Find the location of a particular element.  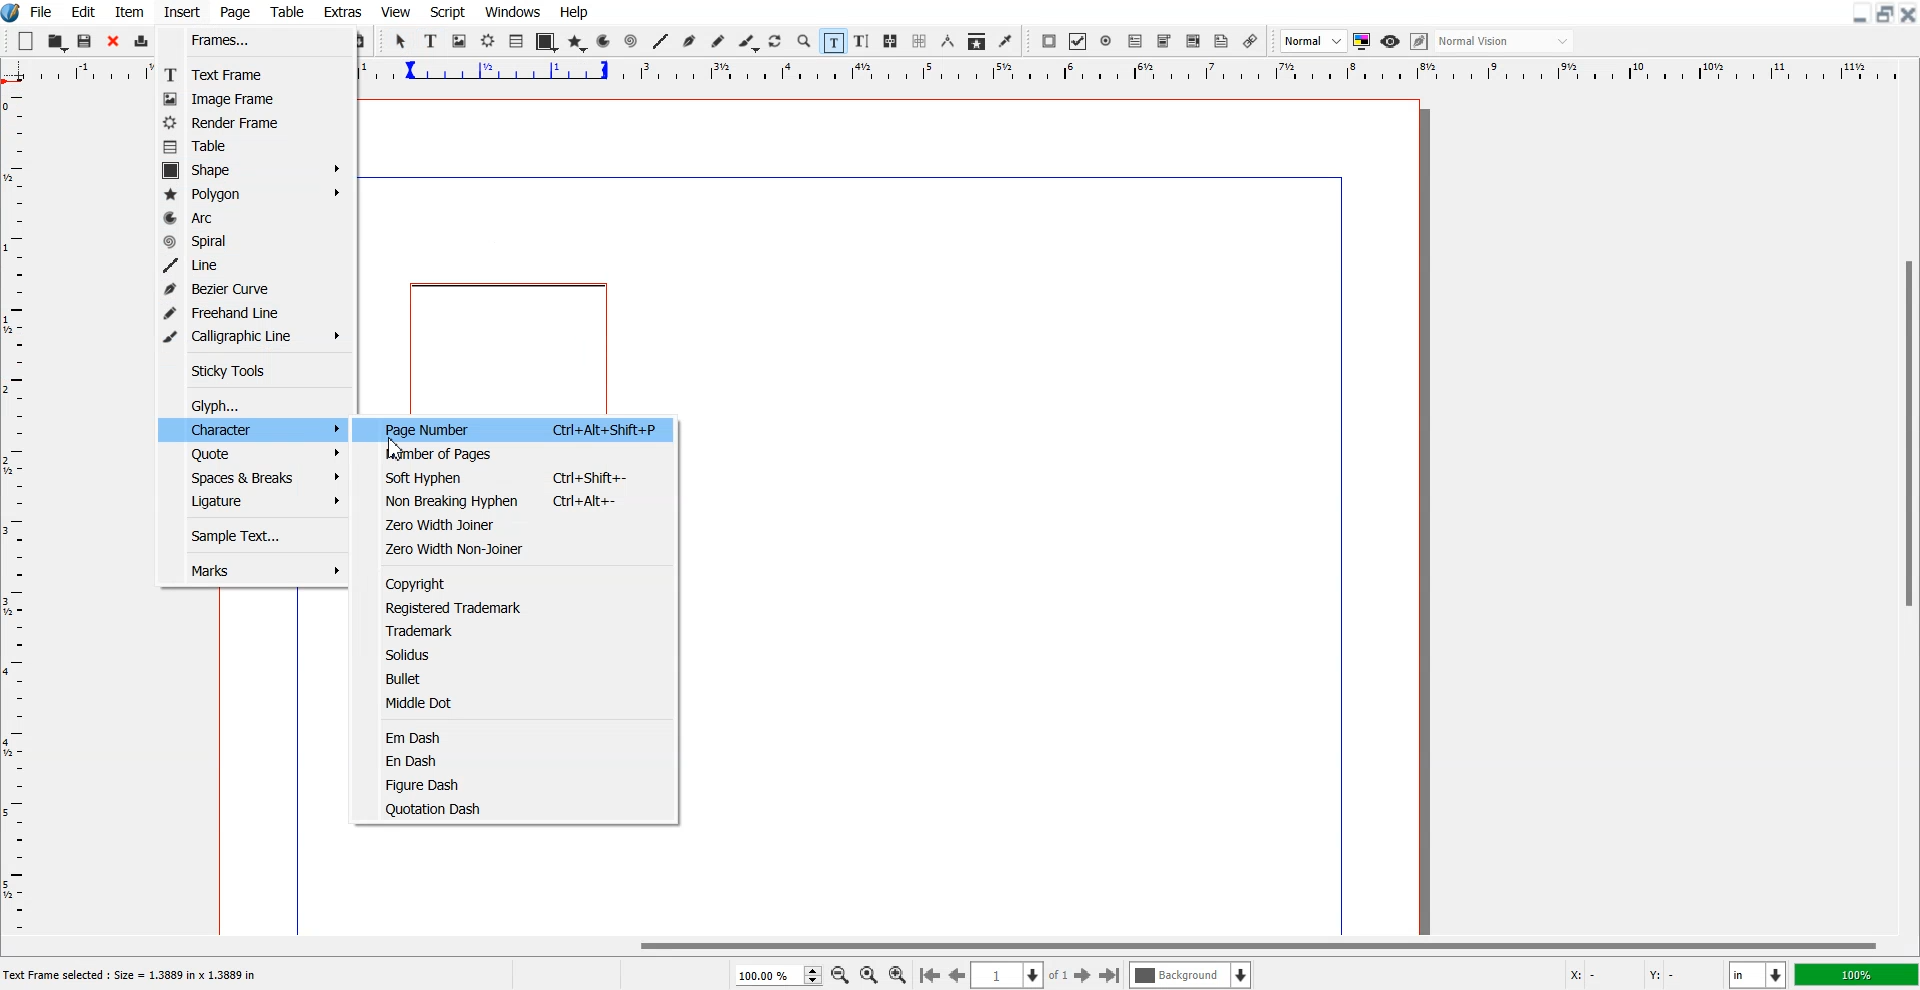

Shape is located at coordinates (546, 42).